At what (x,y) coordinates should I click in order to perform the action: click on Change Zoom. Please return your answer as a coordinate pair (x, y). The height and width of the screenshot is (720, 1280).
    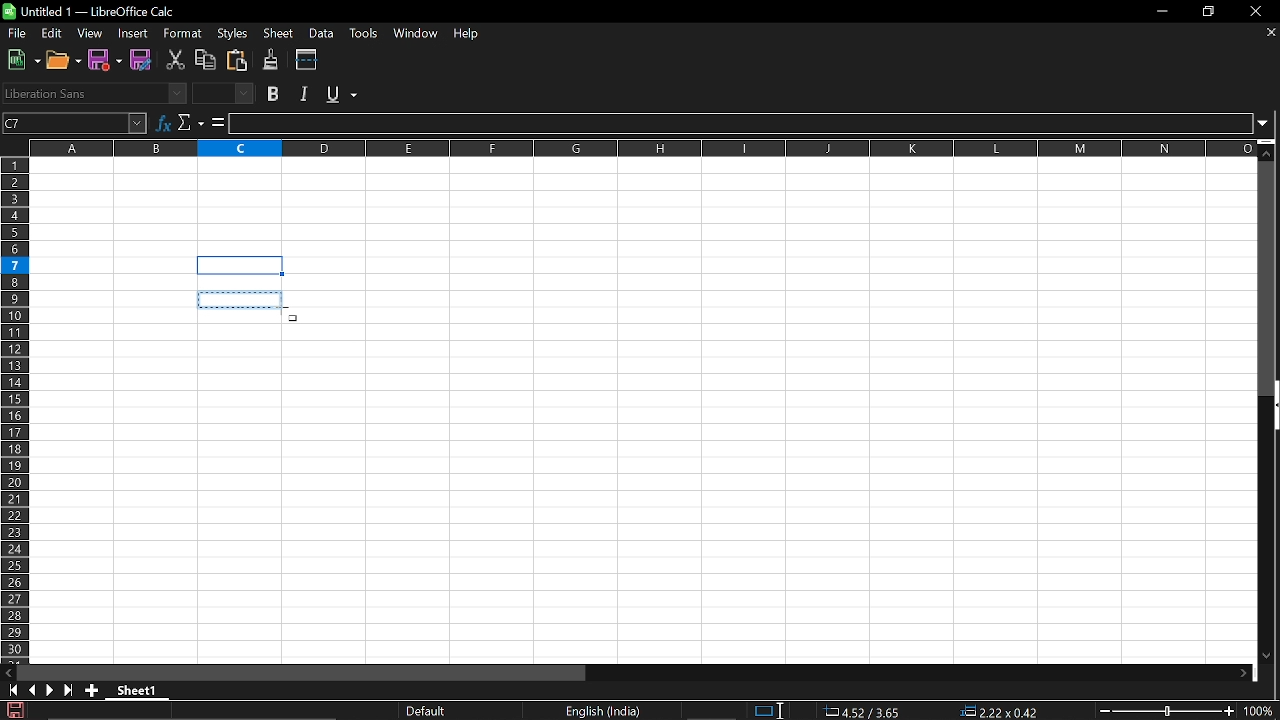
    Looking at the image, I should click on (1168, 711).